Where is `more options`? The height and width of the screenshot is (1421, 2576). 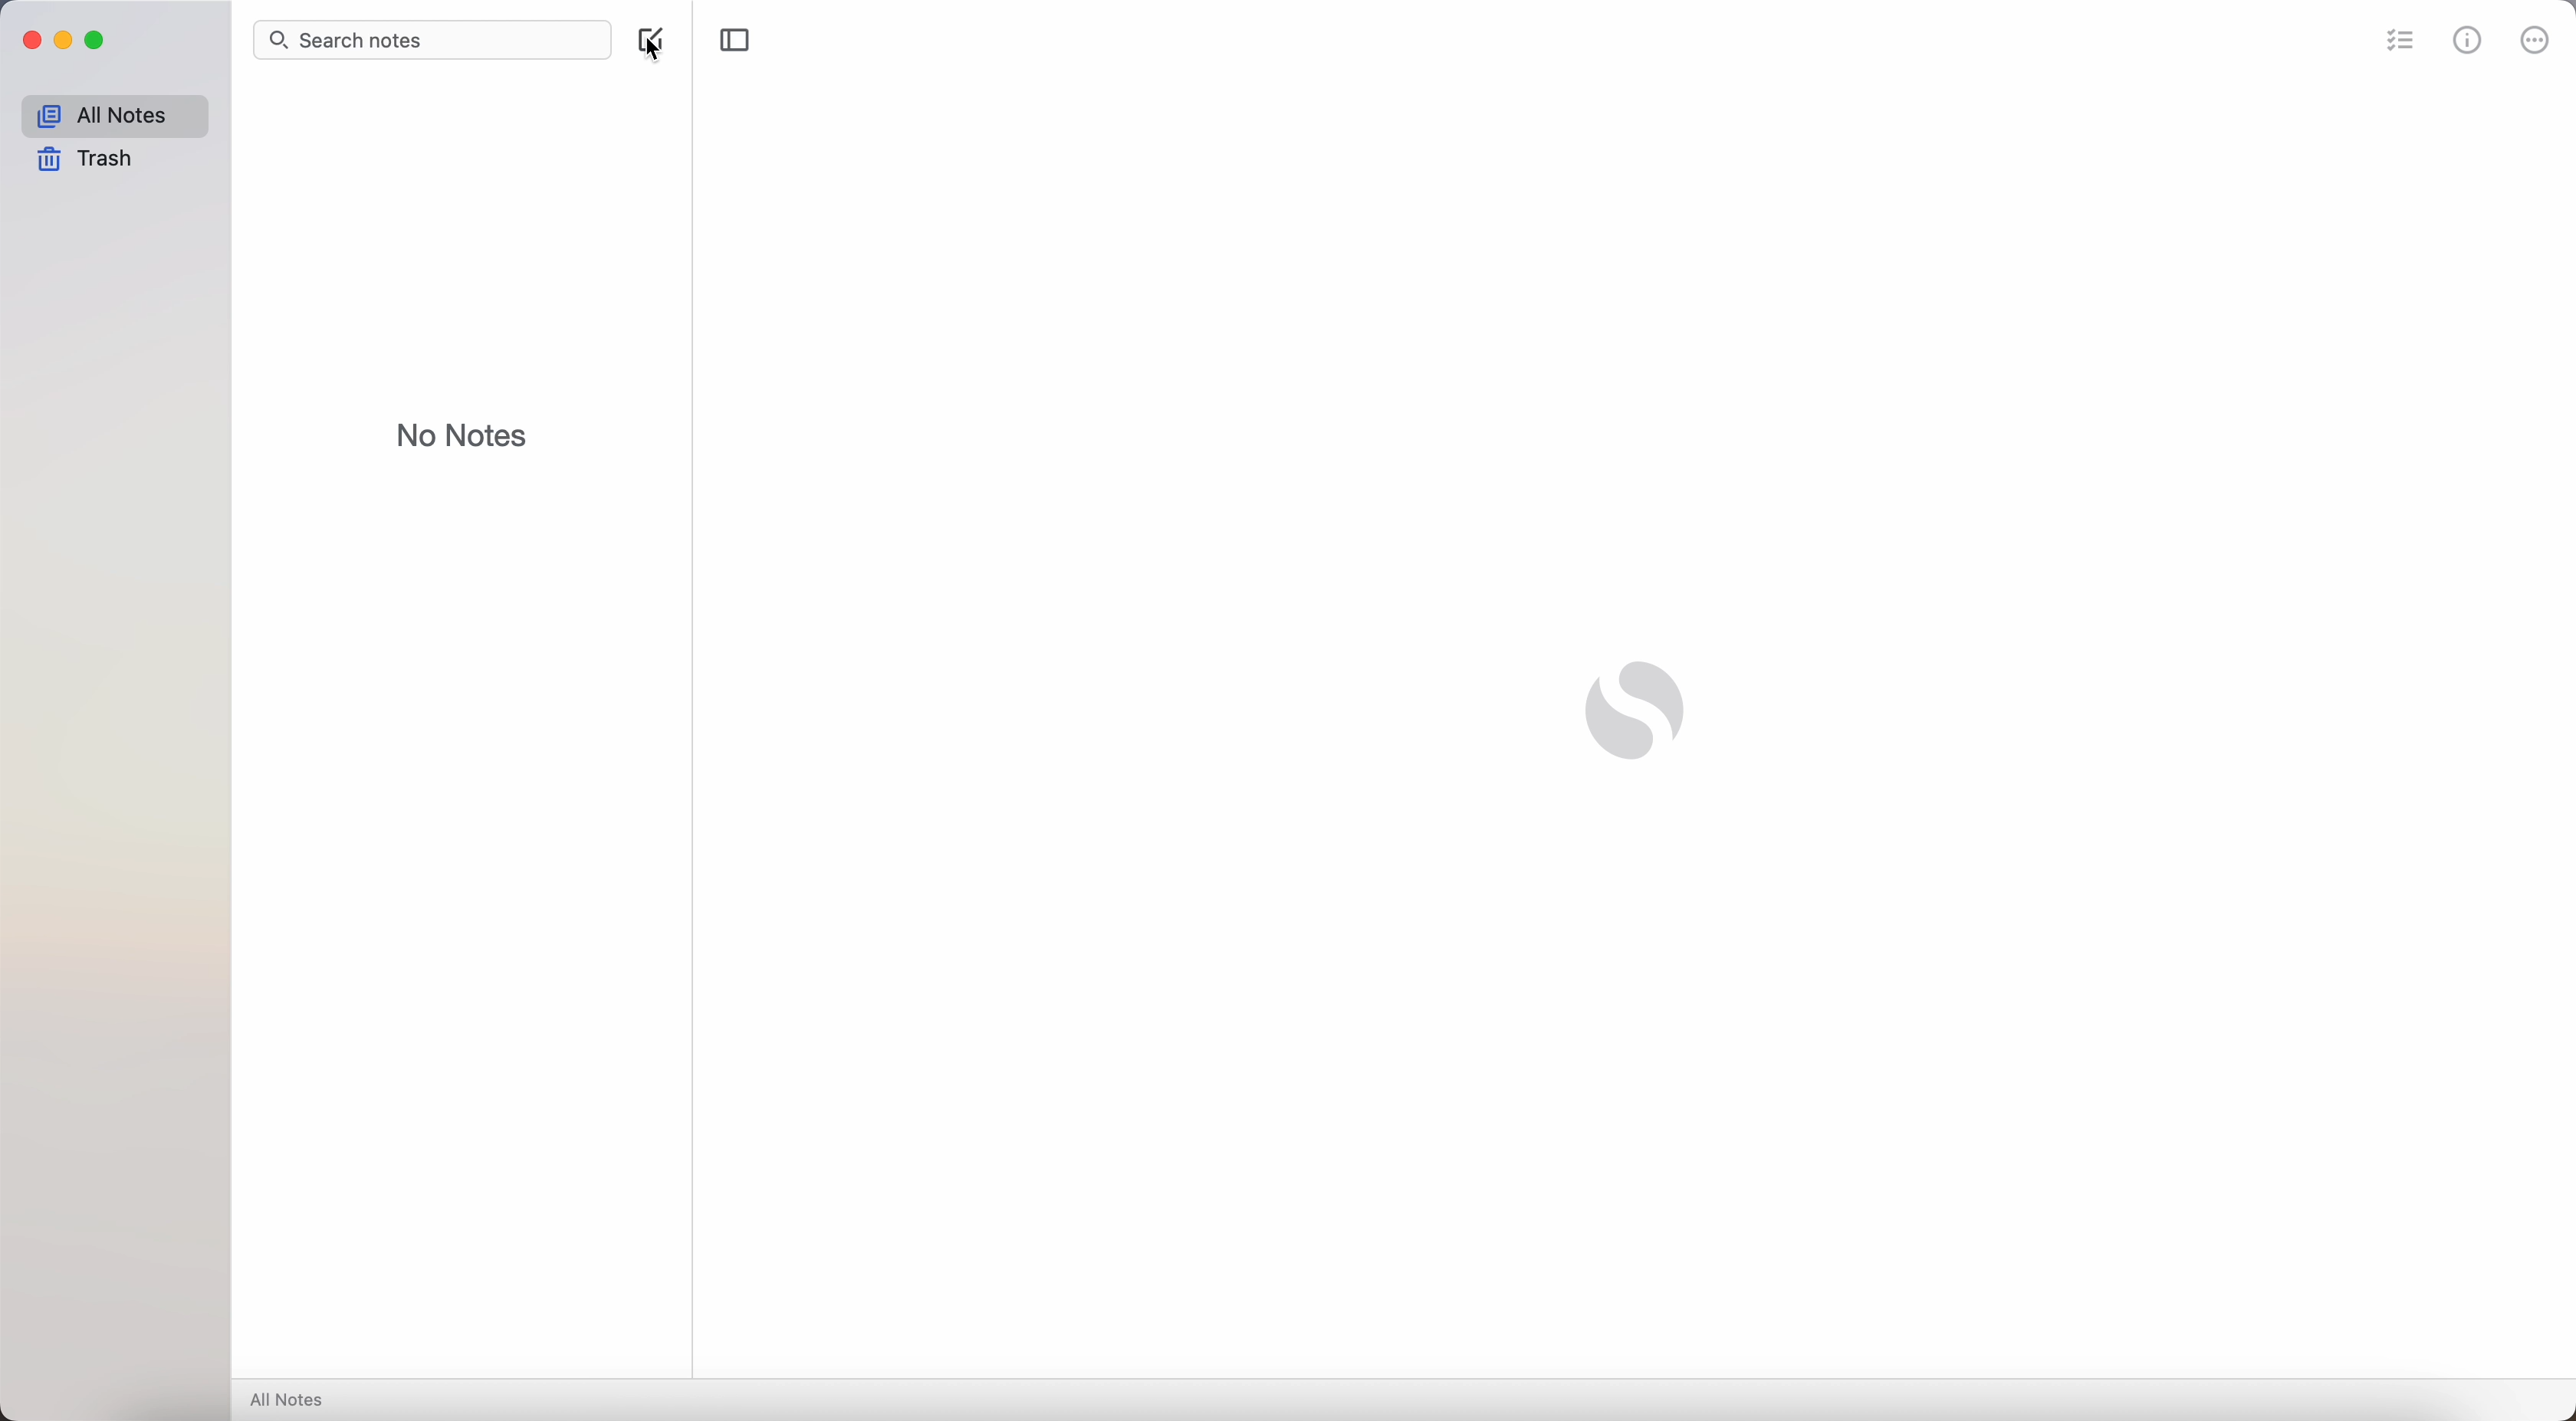
more options is located at coordinates (2536, 41).